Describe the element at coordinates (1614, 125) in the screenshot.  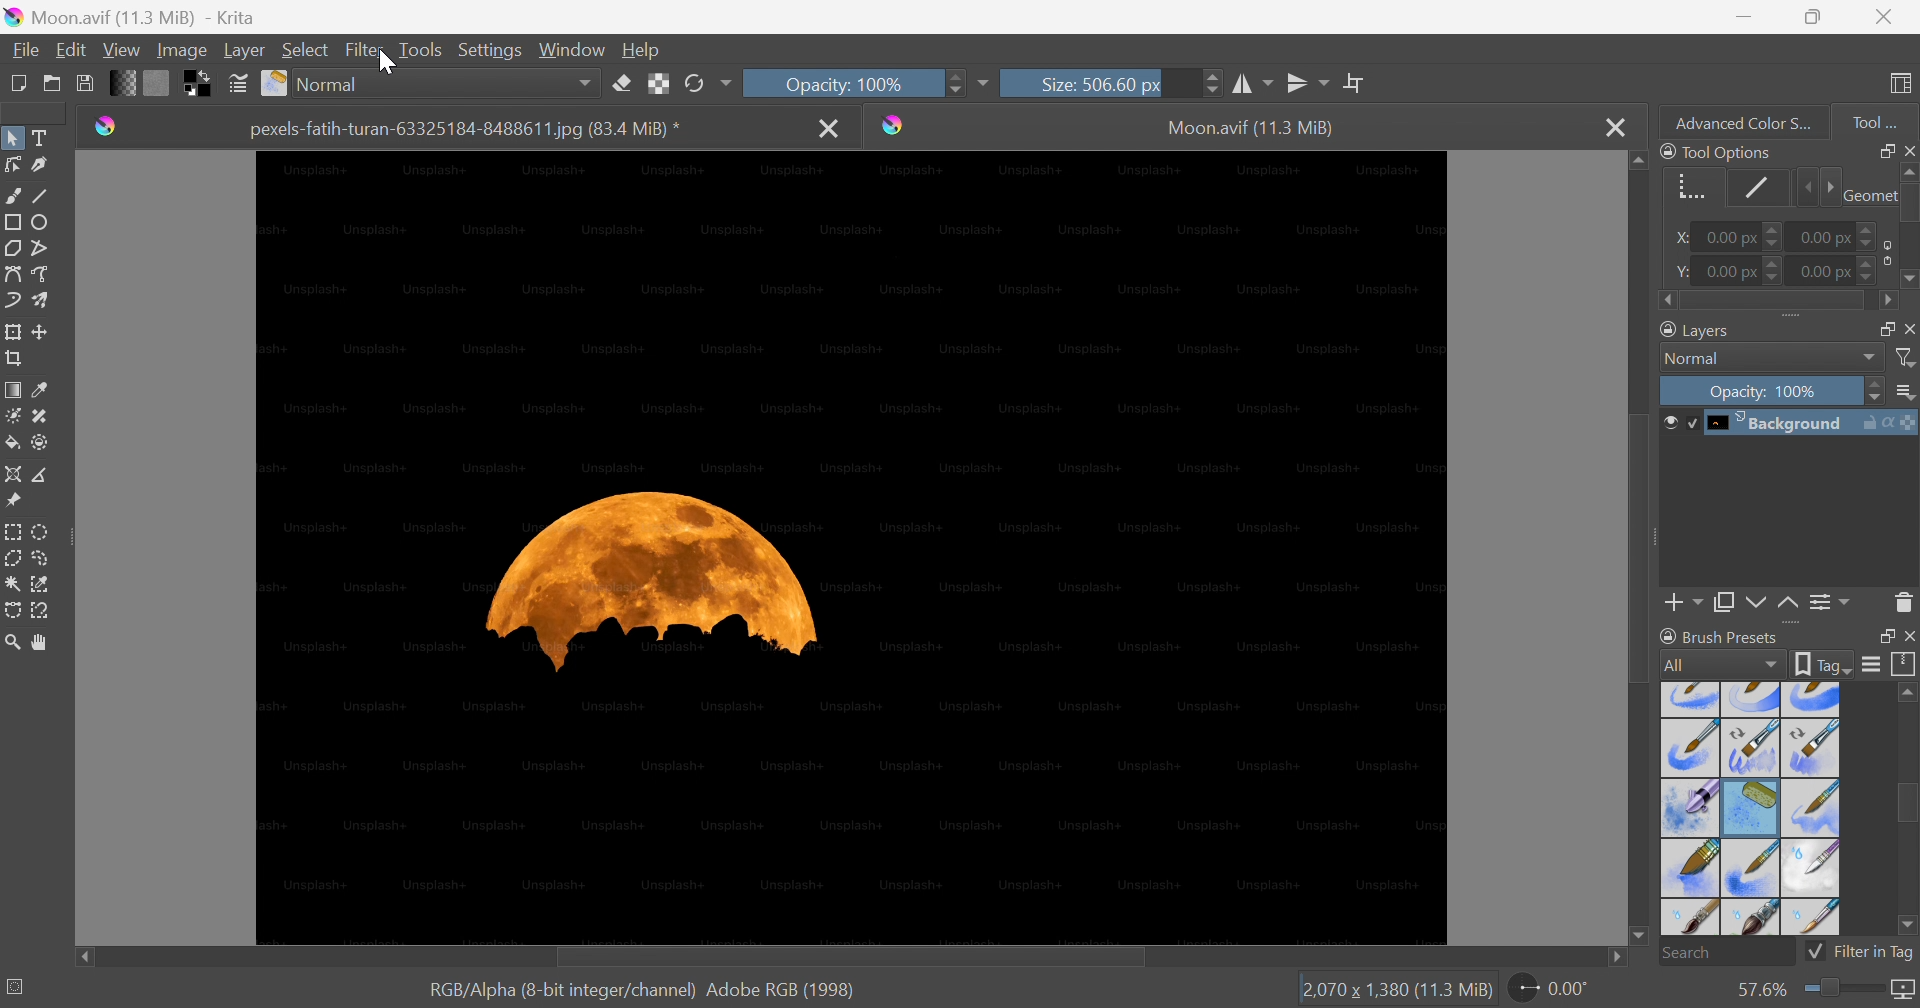
I see `Close` at that location.